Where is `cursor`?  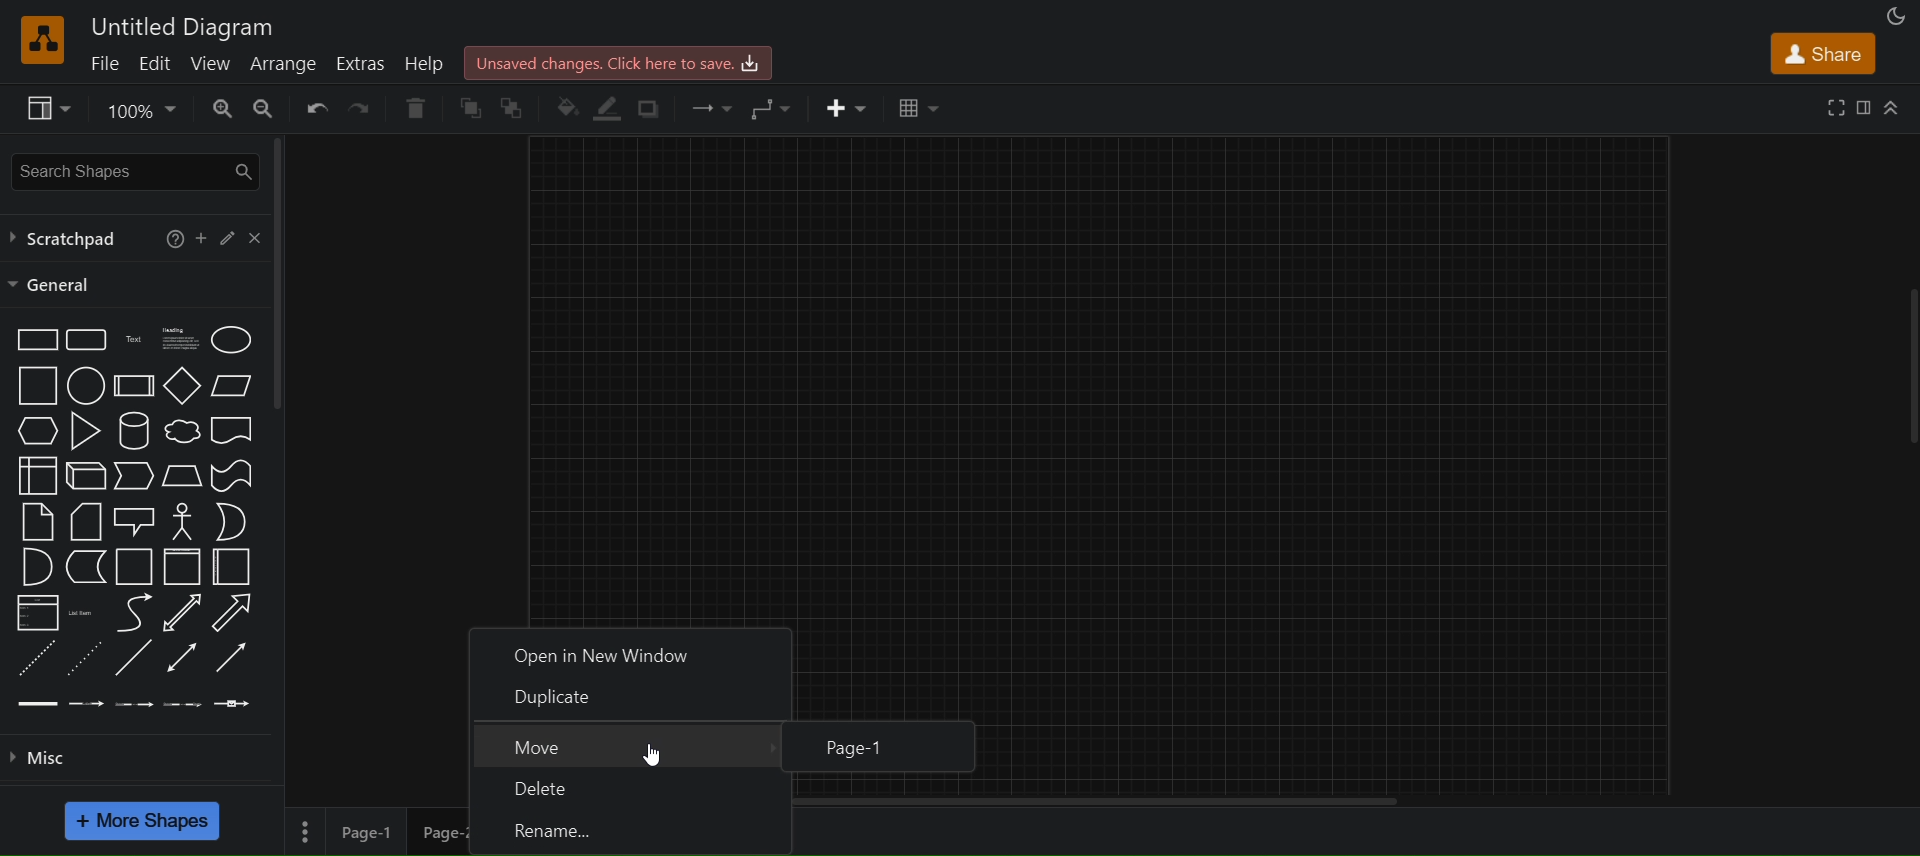 cursor is located at coordinates (651, 756).